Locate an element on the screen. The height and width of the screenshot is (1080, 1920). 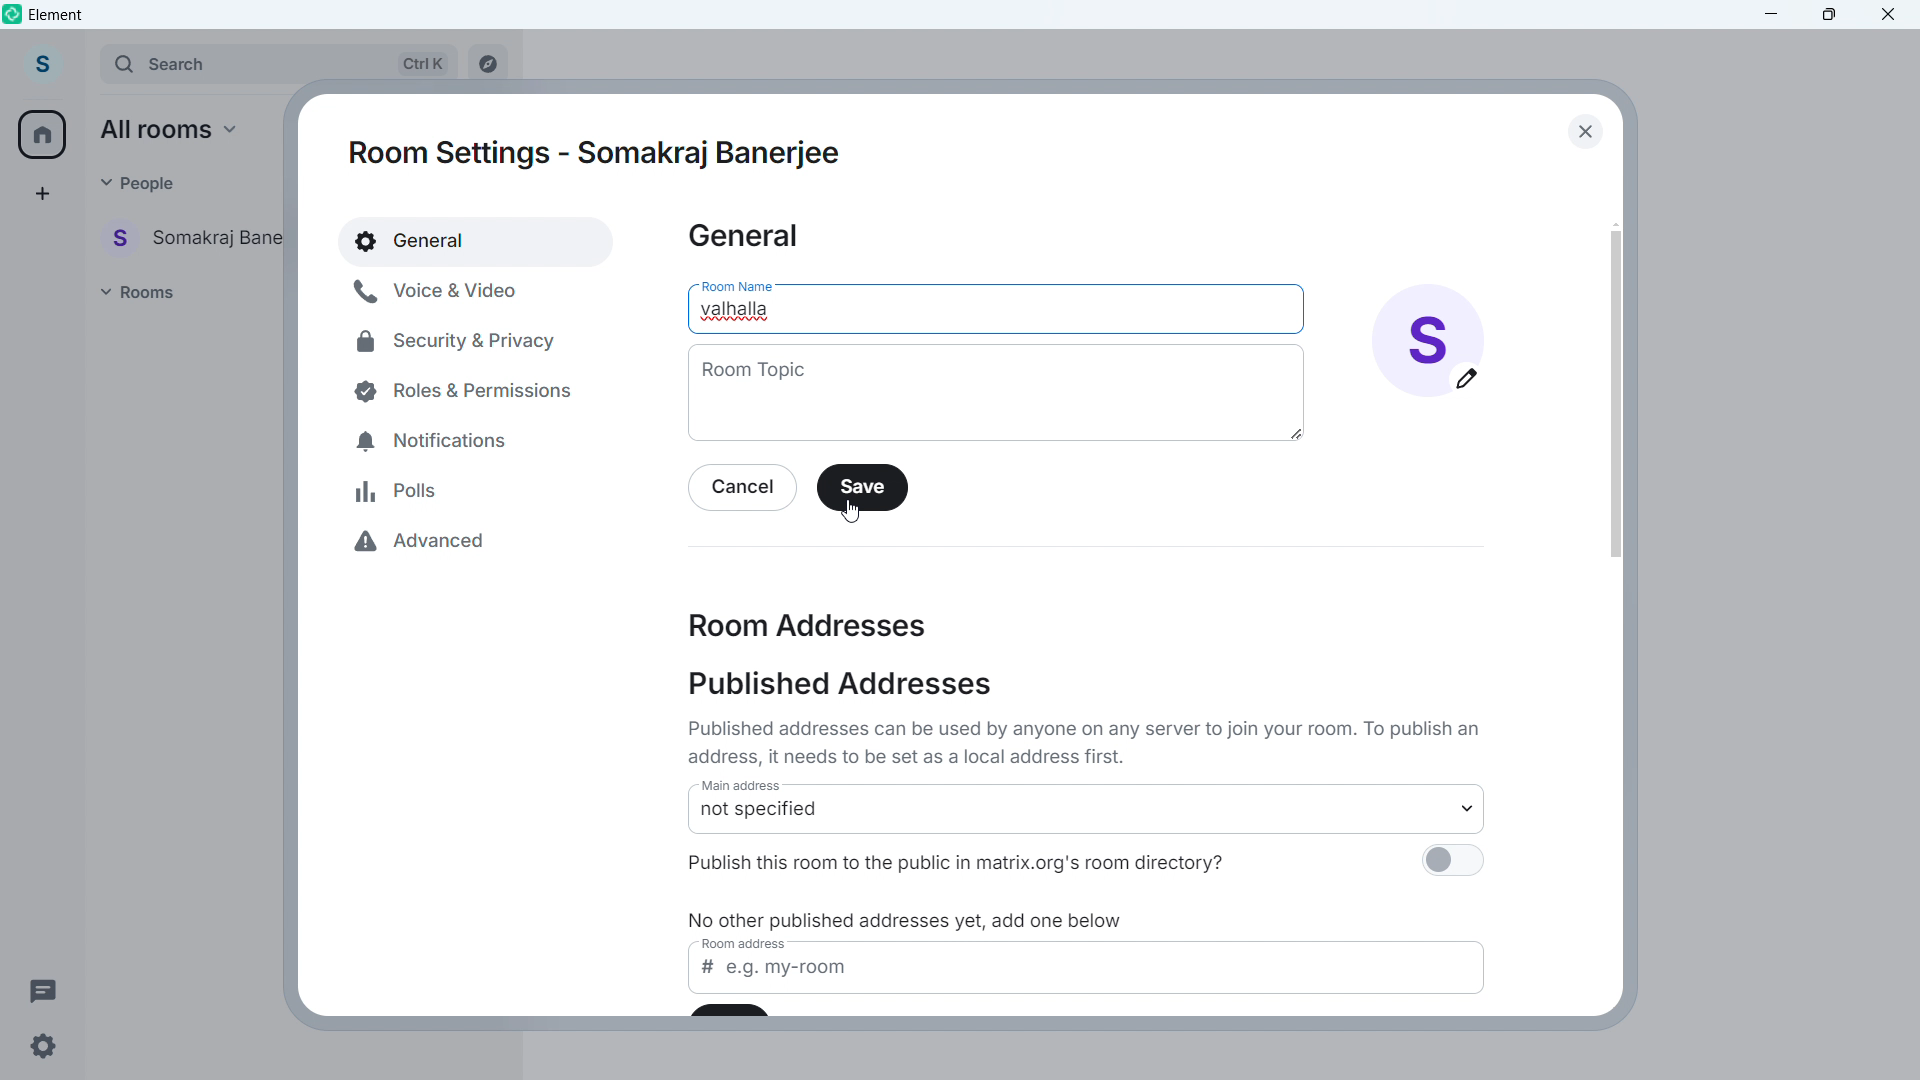
people  is located at coordinates (138, 182).